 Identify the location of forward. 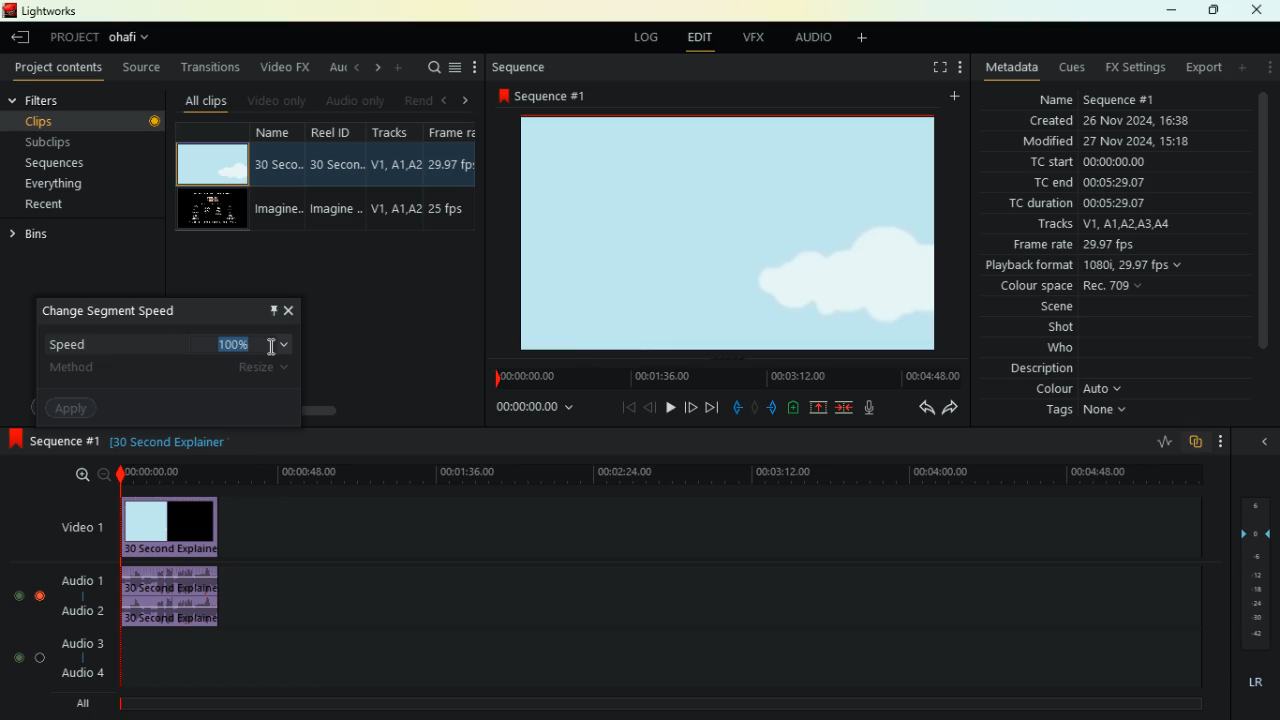
(713, 407).